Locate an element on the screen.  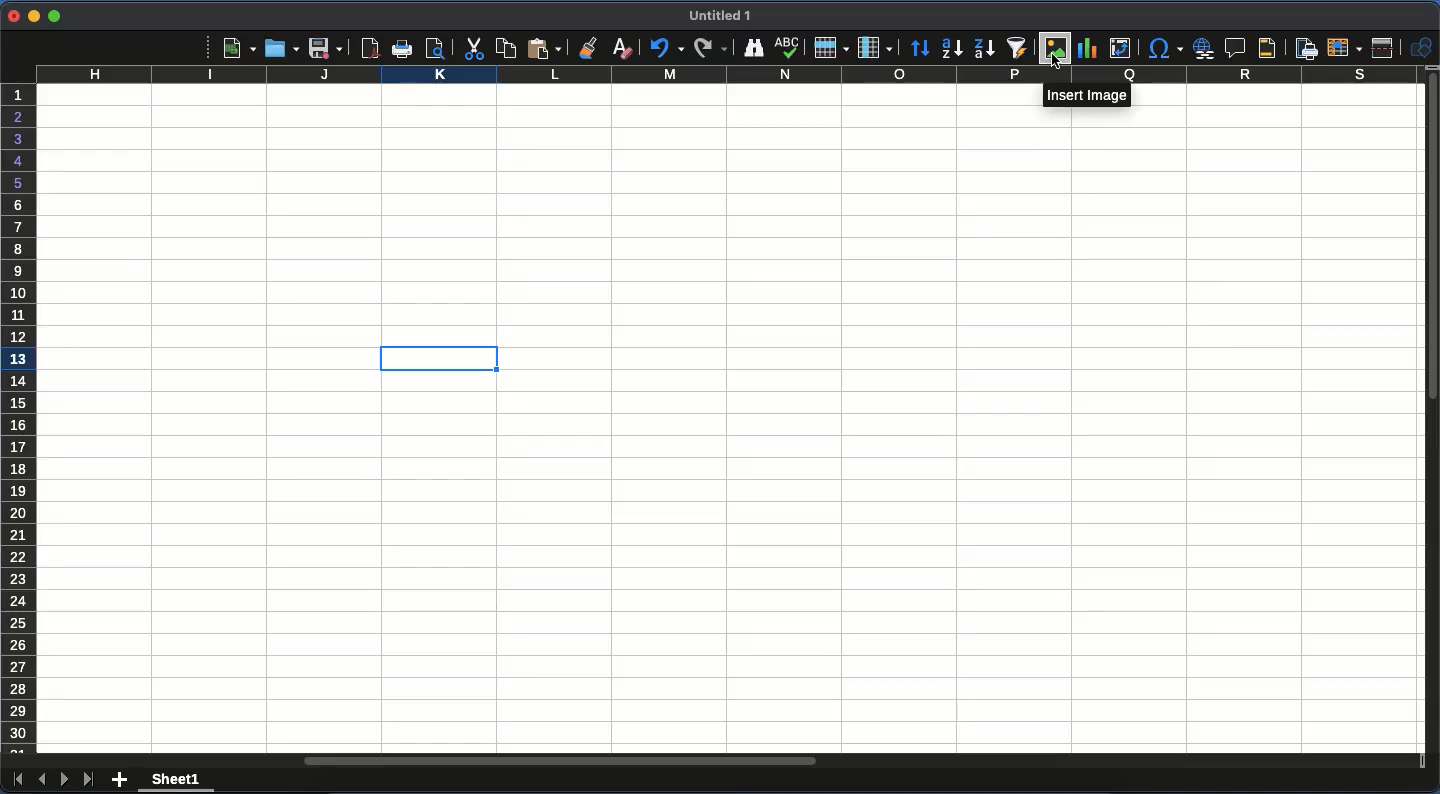
freeze rows and columns is located at coordinates (1346, 48).